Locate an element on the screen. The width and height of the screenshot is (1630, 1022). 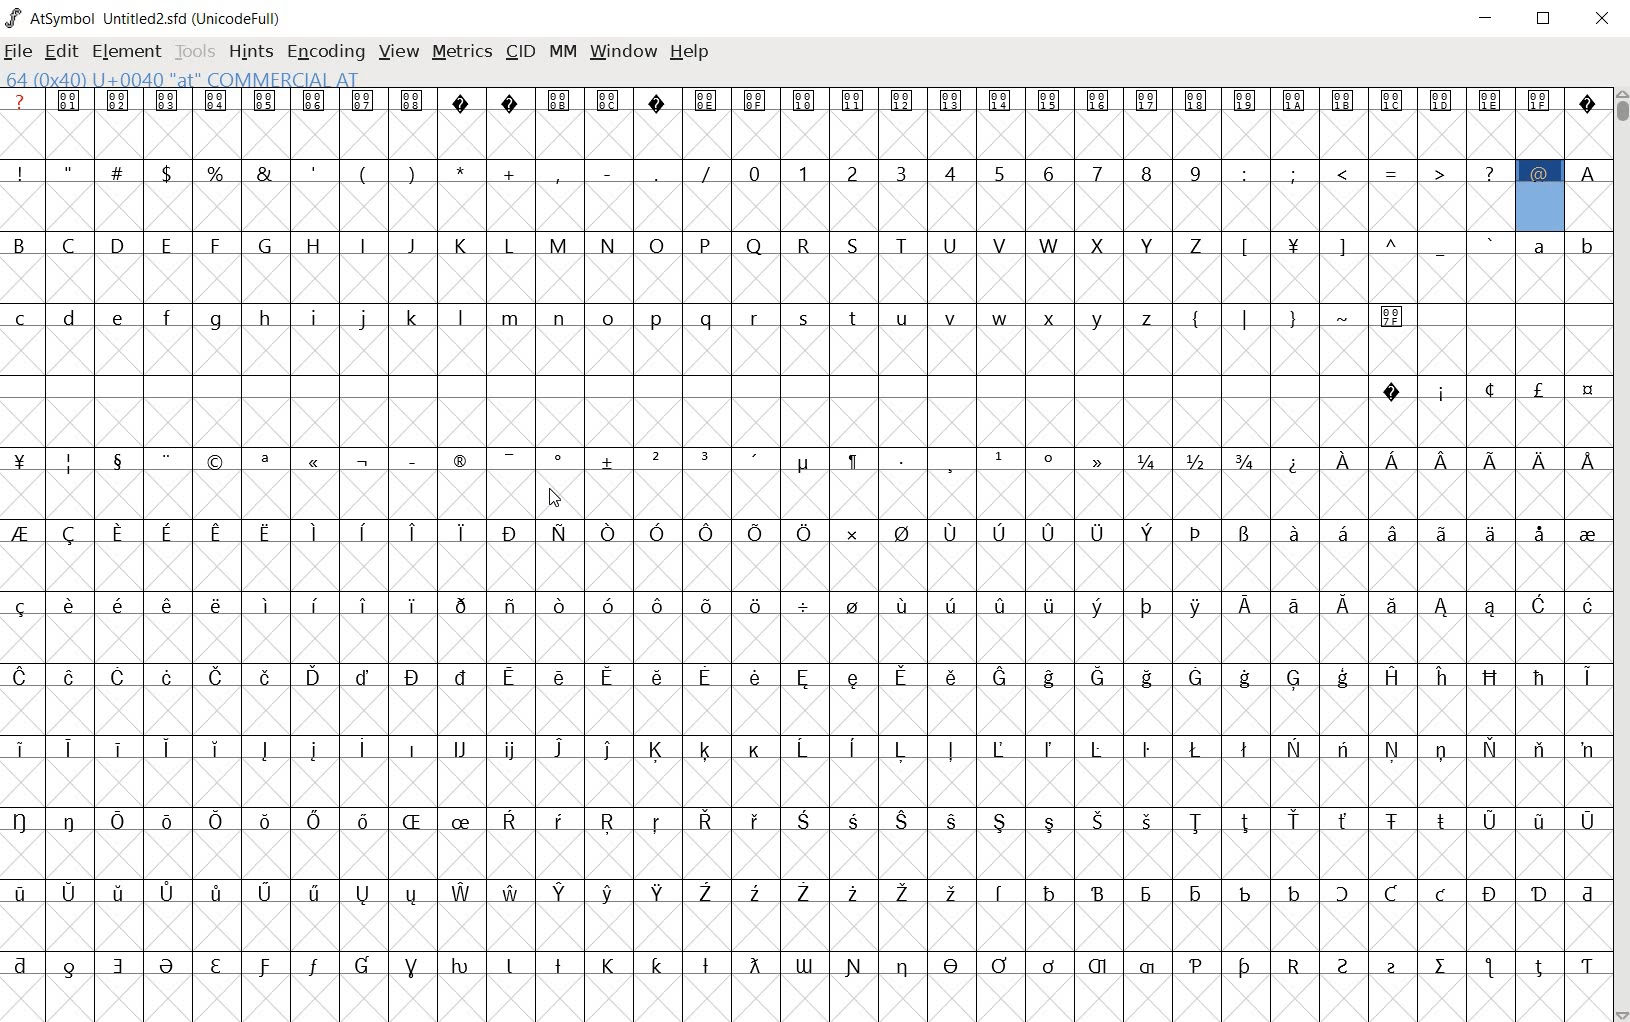
empty glyph slots is located at coordinates (801, 354).